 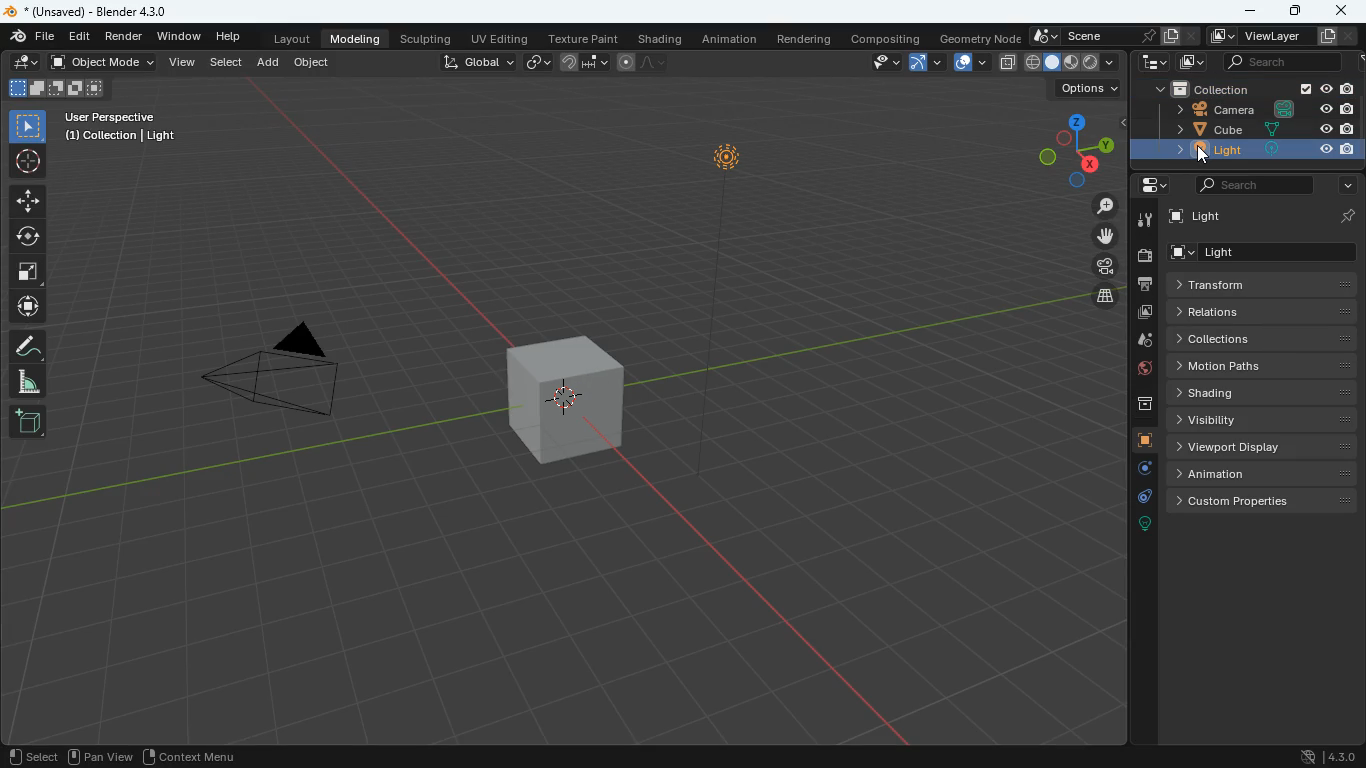 What do you see at coordinates (1191, 37) in the screenshot?
I see `Close` at bounding box center [1191, 37].